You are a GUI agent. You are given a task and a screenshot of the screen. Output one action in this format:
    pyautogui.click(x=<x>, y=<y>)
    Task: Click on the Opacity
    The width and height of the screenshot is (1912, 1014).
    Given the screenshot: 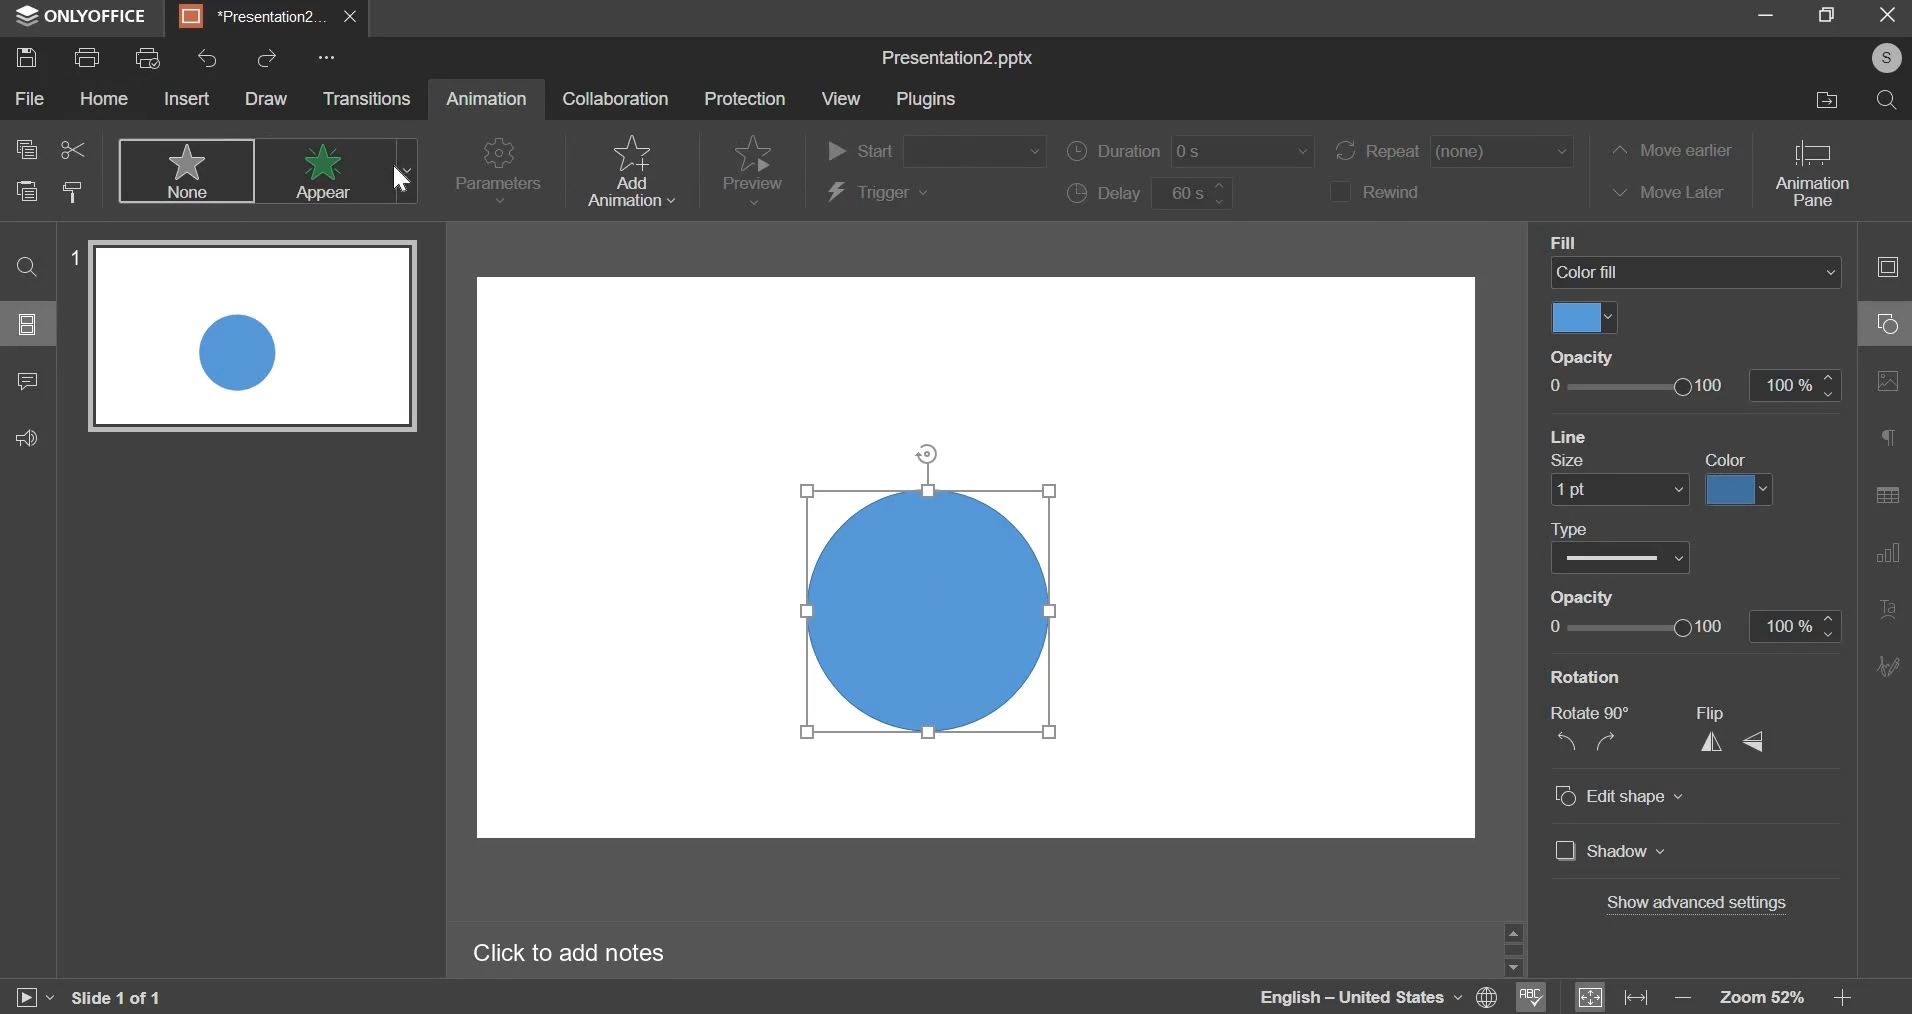 What is the action you would take?
    pyautogui.click(x=1577, y=356)
    